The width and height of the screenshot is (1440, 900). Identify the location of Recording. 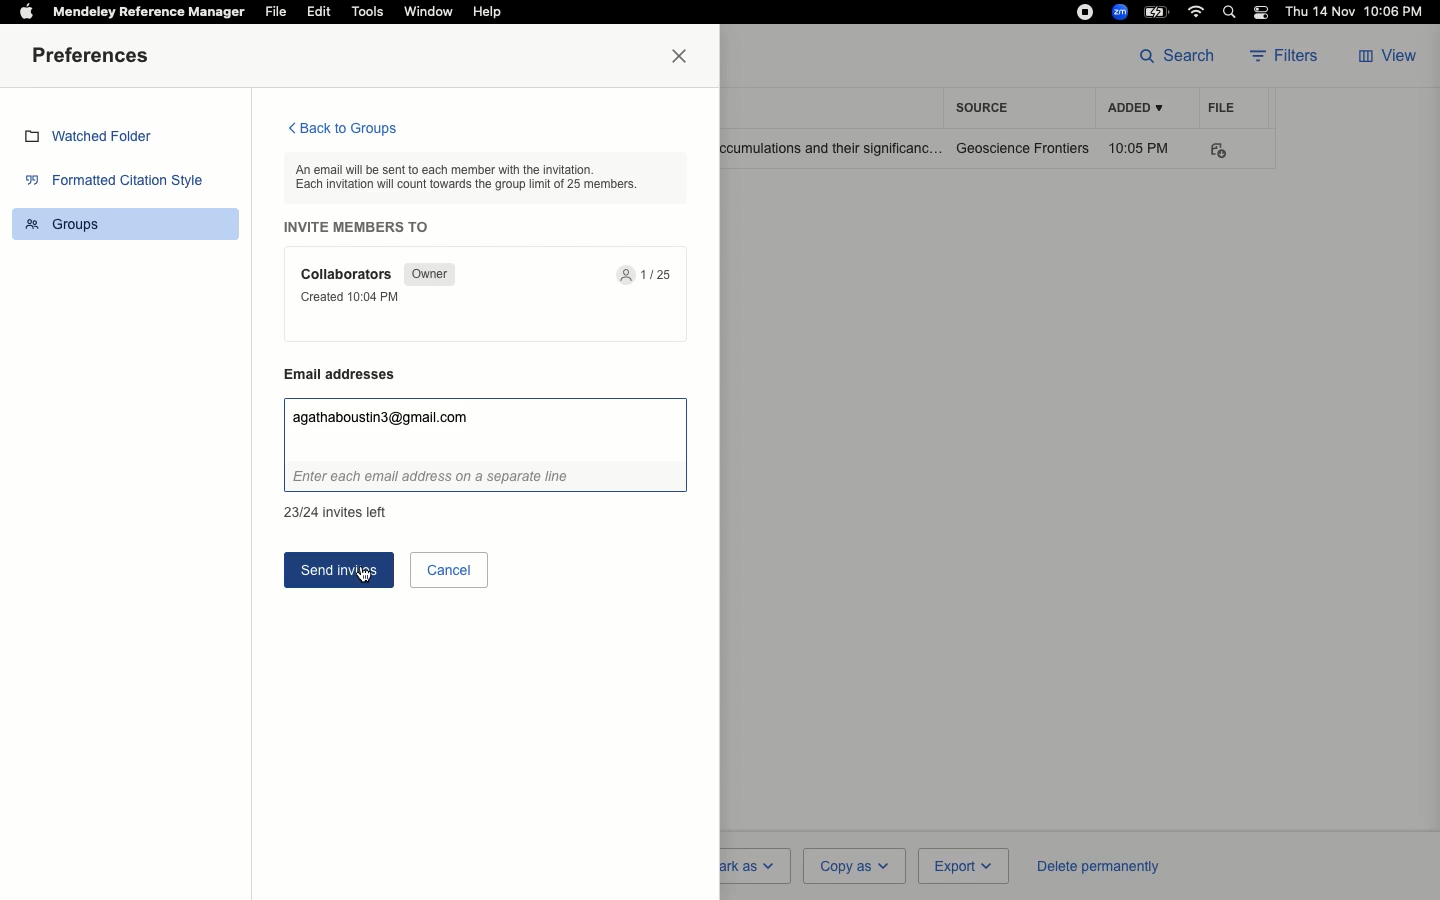
(1085, 12).